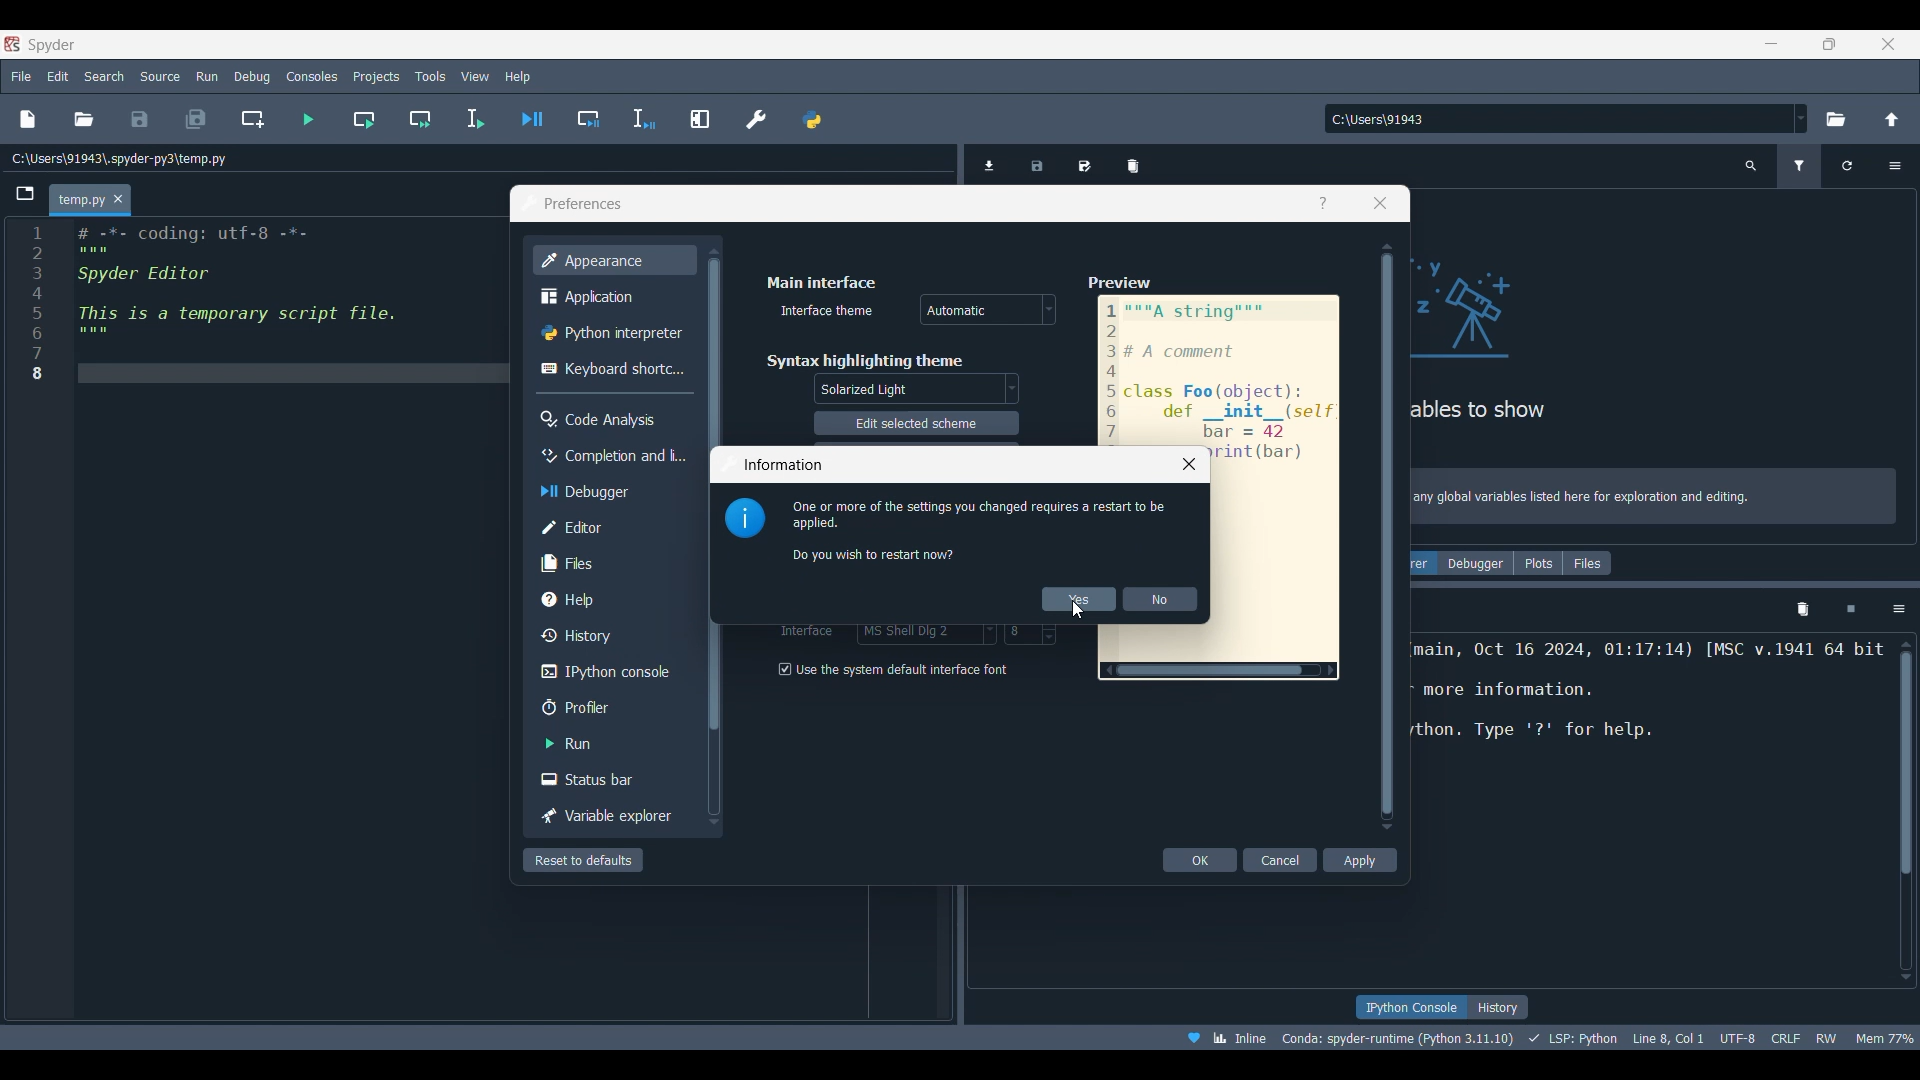  I want to click on cursor details, so click(1669, 1037).